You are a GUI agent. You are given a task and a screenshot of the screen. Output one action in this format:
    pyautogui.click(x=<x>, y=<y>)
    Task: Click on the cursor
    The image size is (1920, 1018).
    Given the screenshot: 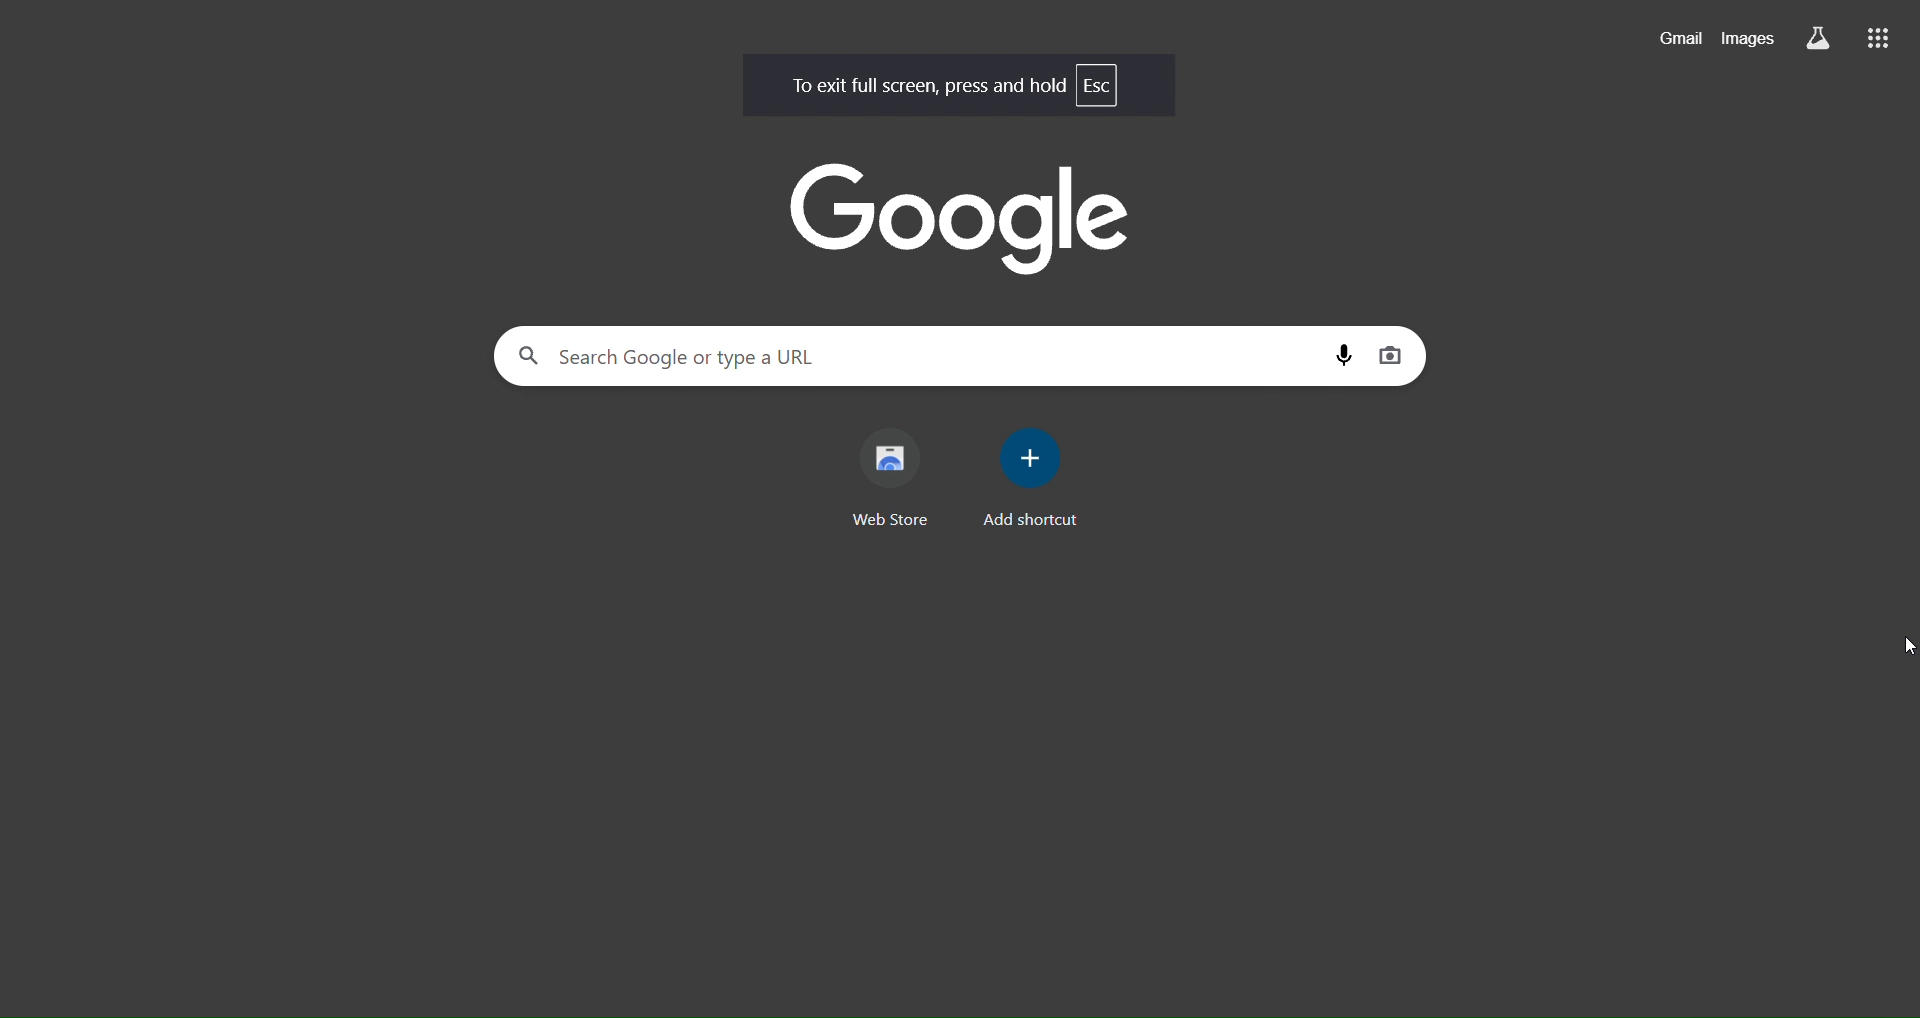 What is the action you would take?
    pyautogui.click(x=1902, y=644)
    